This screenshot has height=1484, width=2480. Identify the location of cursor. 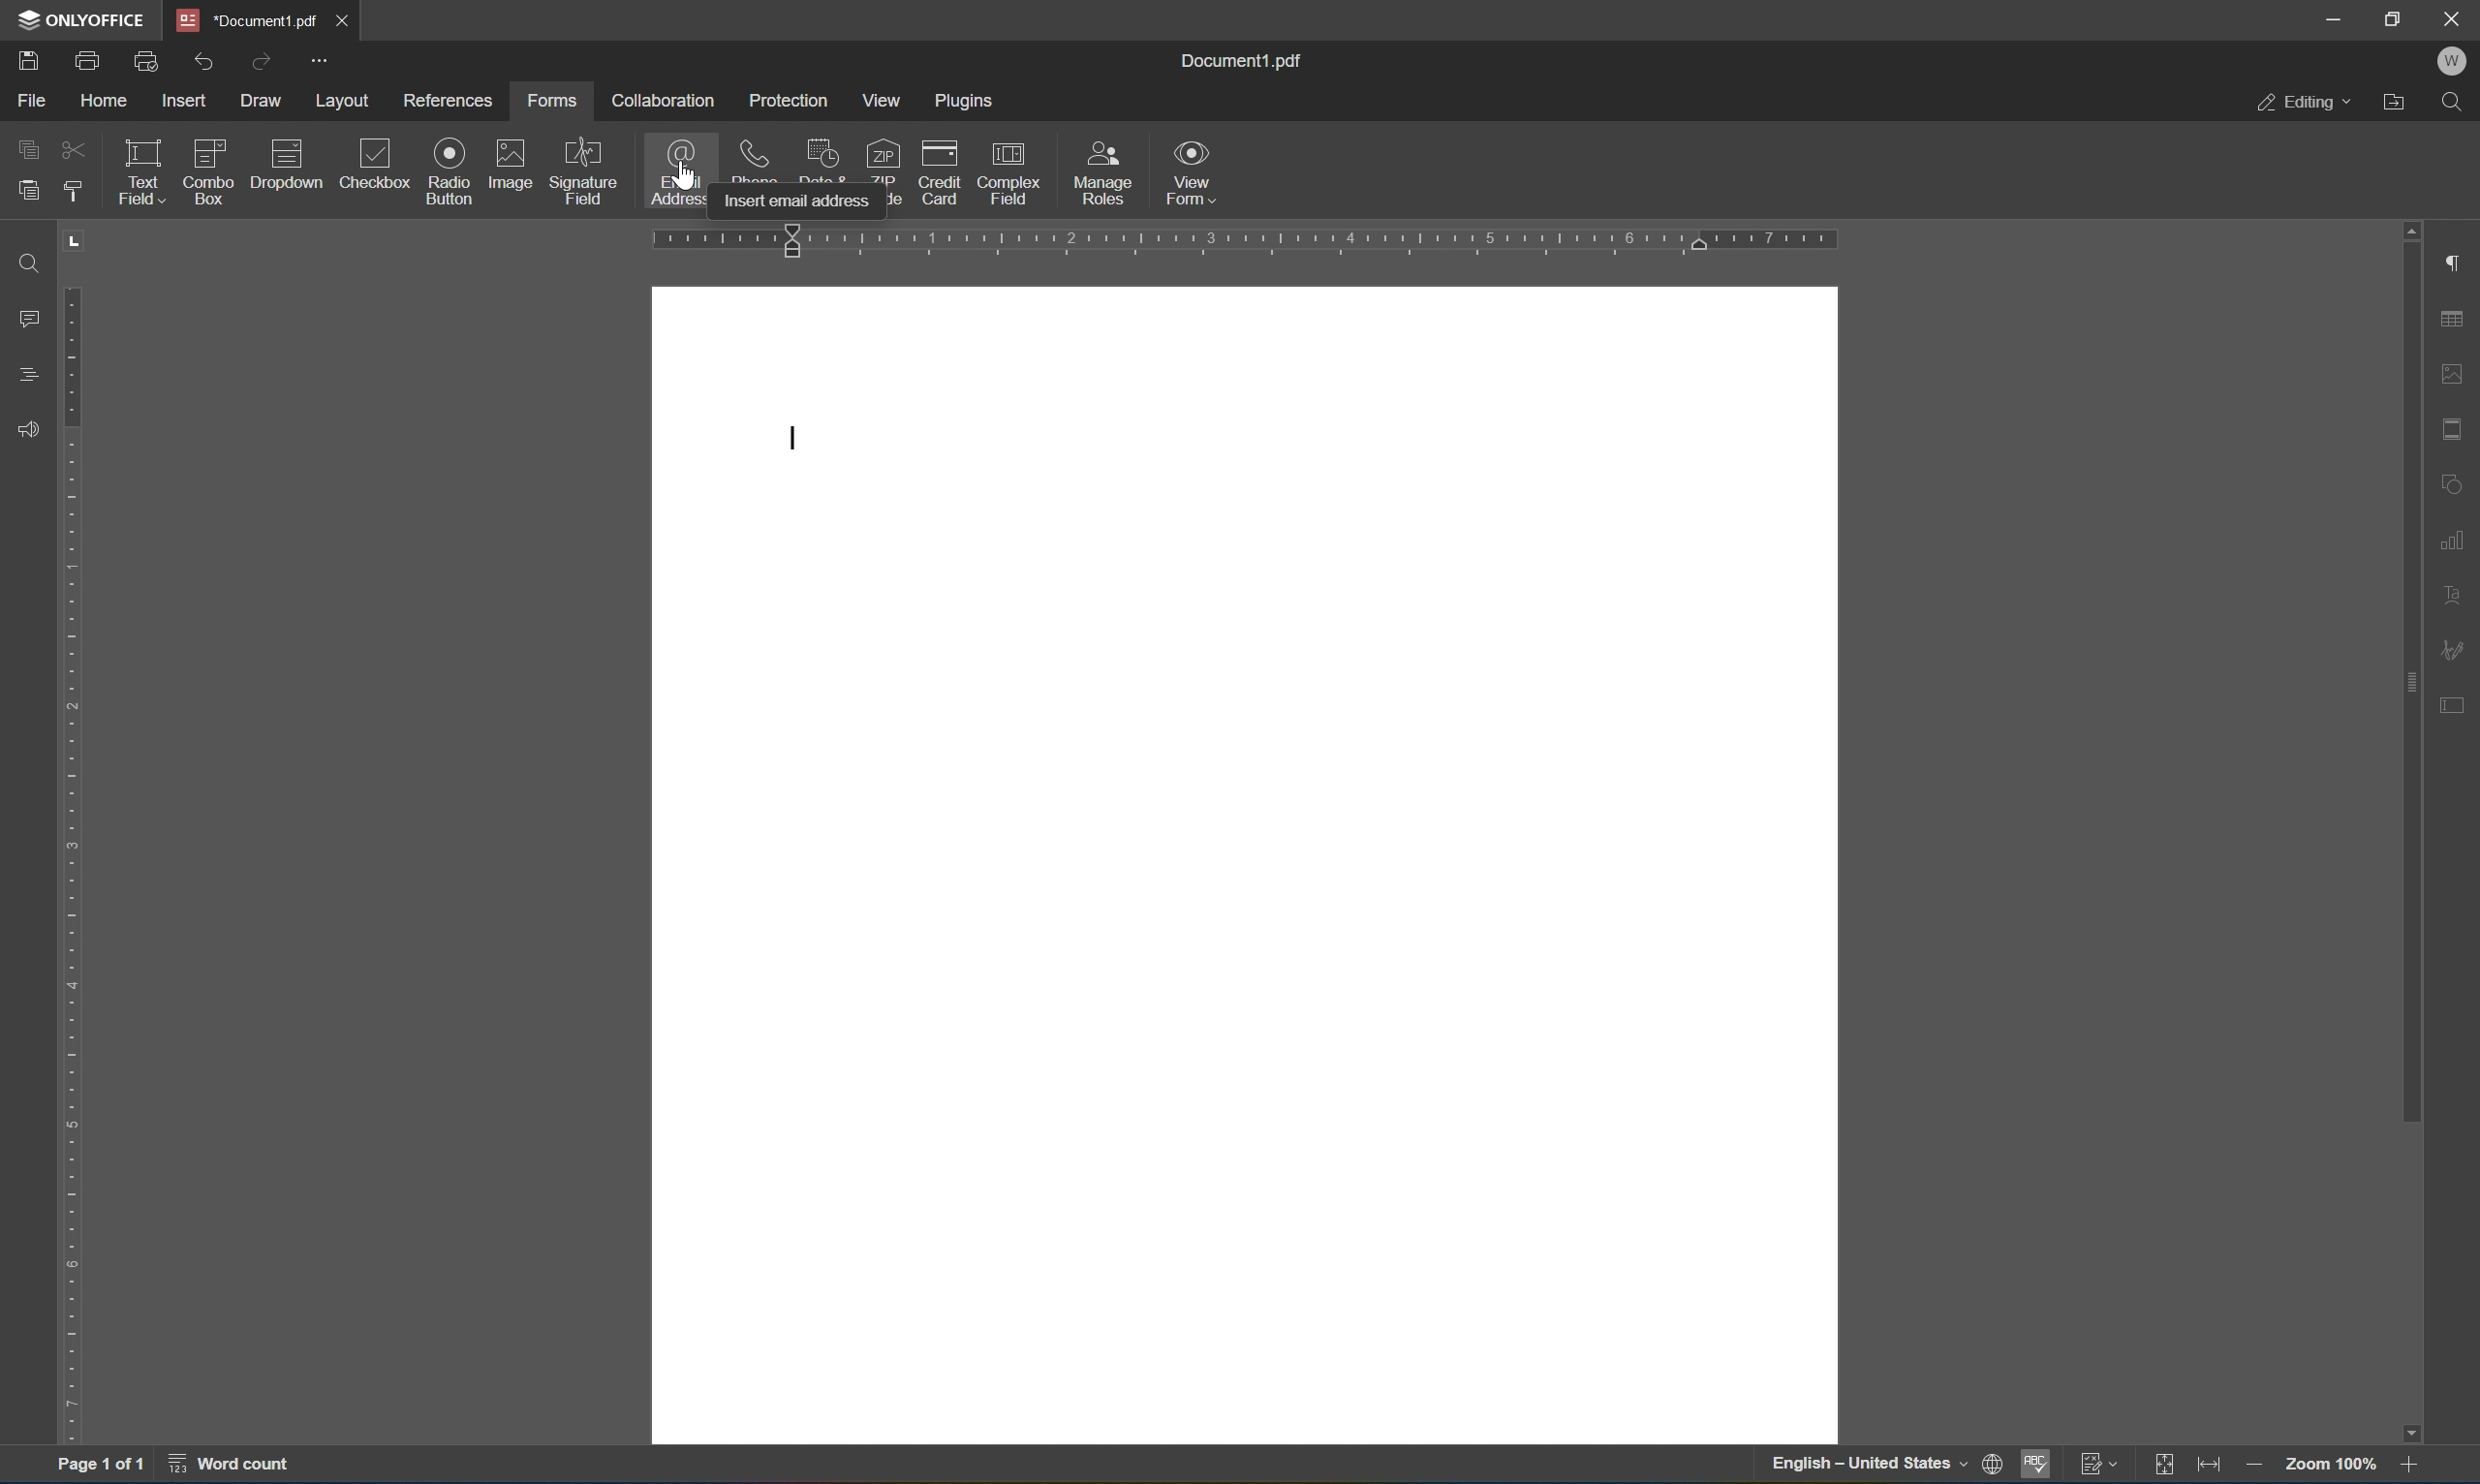
(684, 176).